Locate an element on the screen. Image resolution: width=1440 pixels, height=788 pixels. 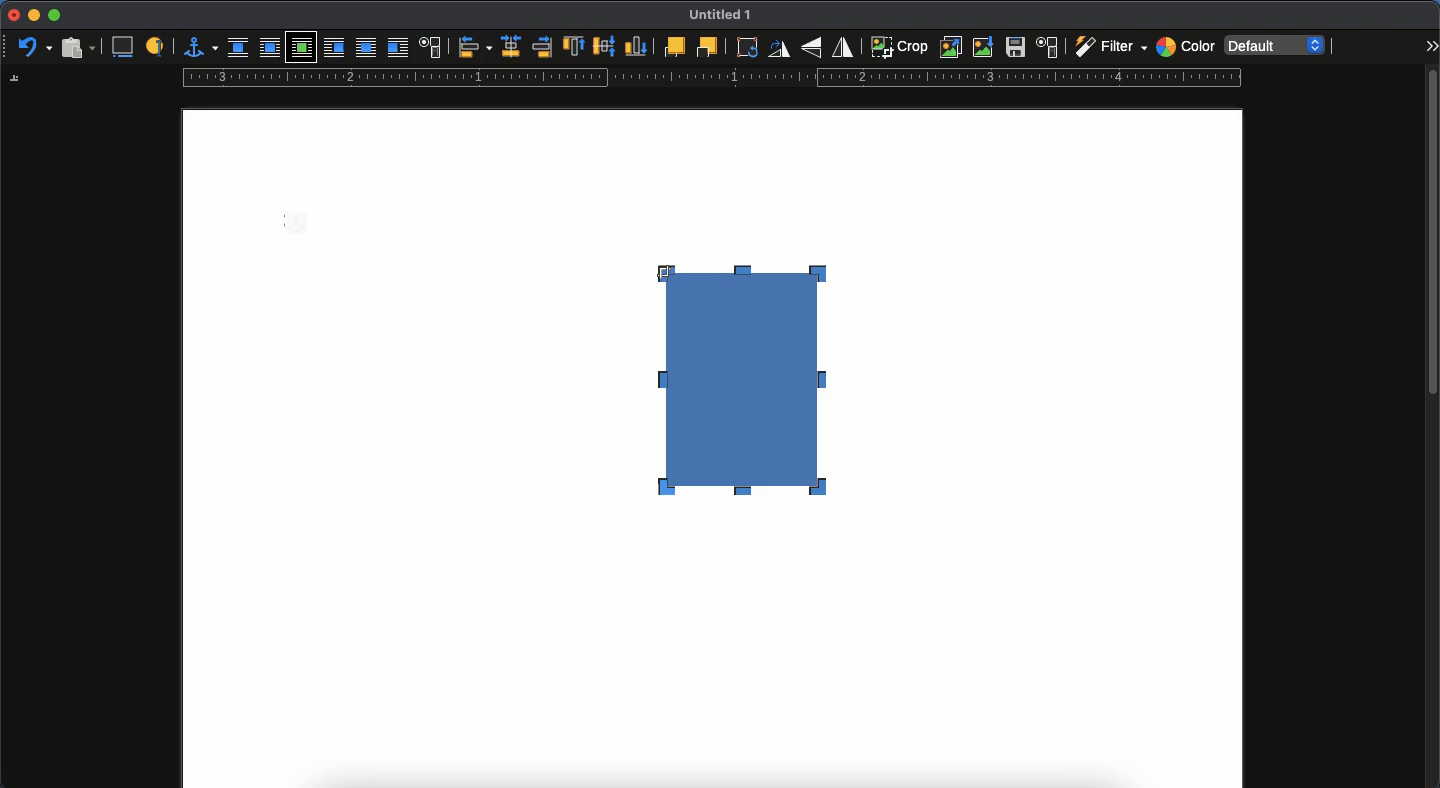
centered is located at coordinates (512, 47).